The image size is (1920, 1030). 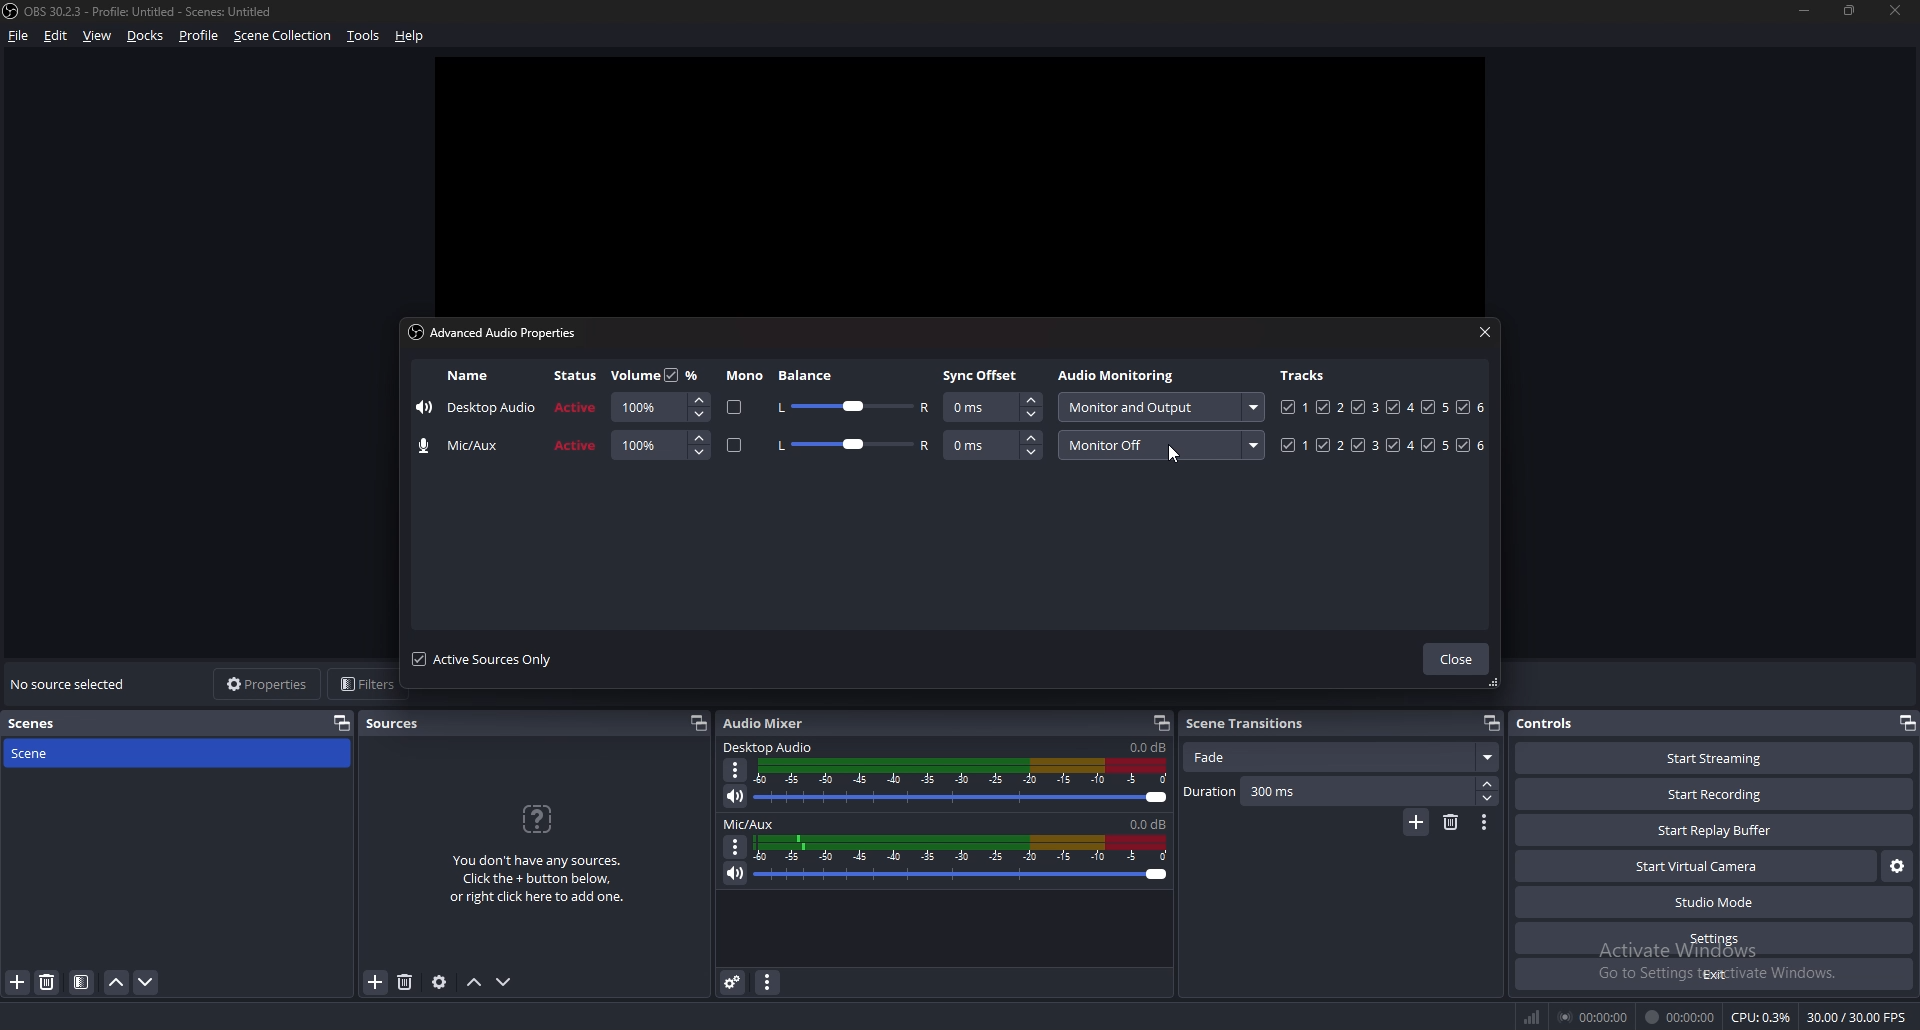 I want to click on mute, so click(x=736, y=798).